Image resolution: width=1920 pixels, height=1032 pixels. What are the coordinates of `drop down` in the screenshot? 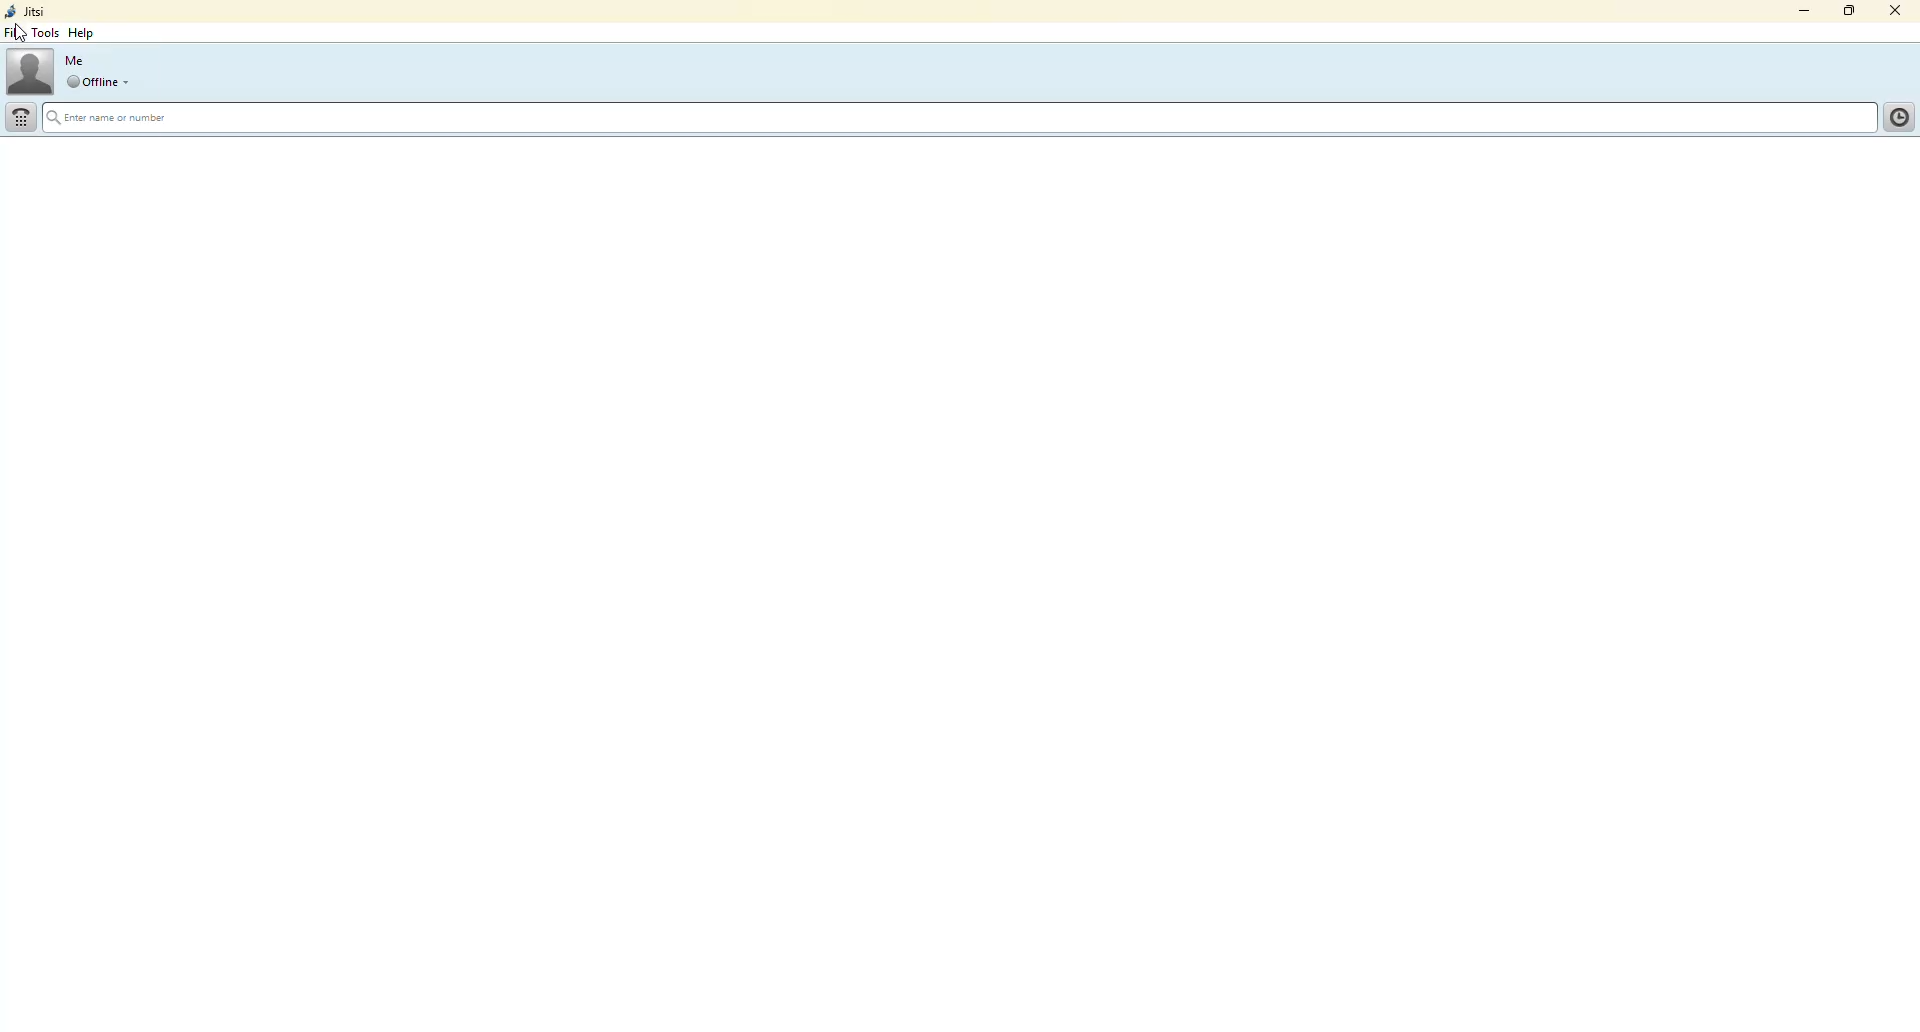 It's located at (131, 82).